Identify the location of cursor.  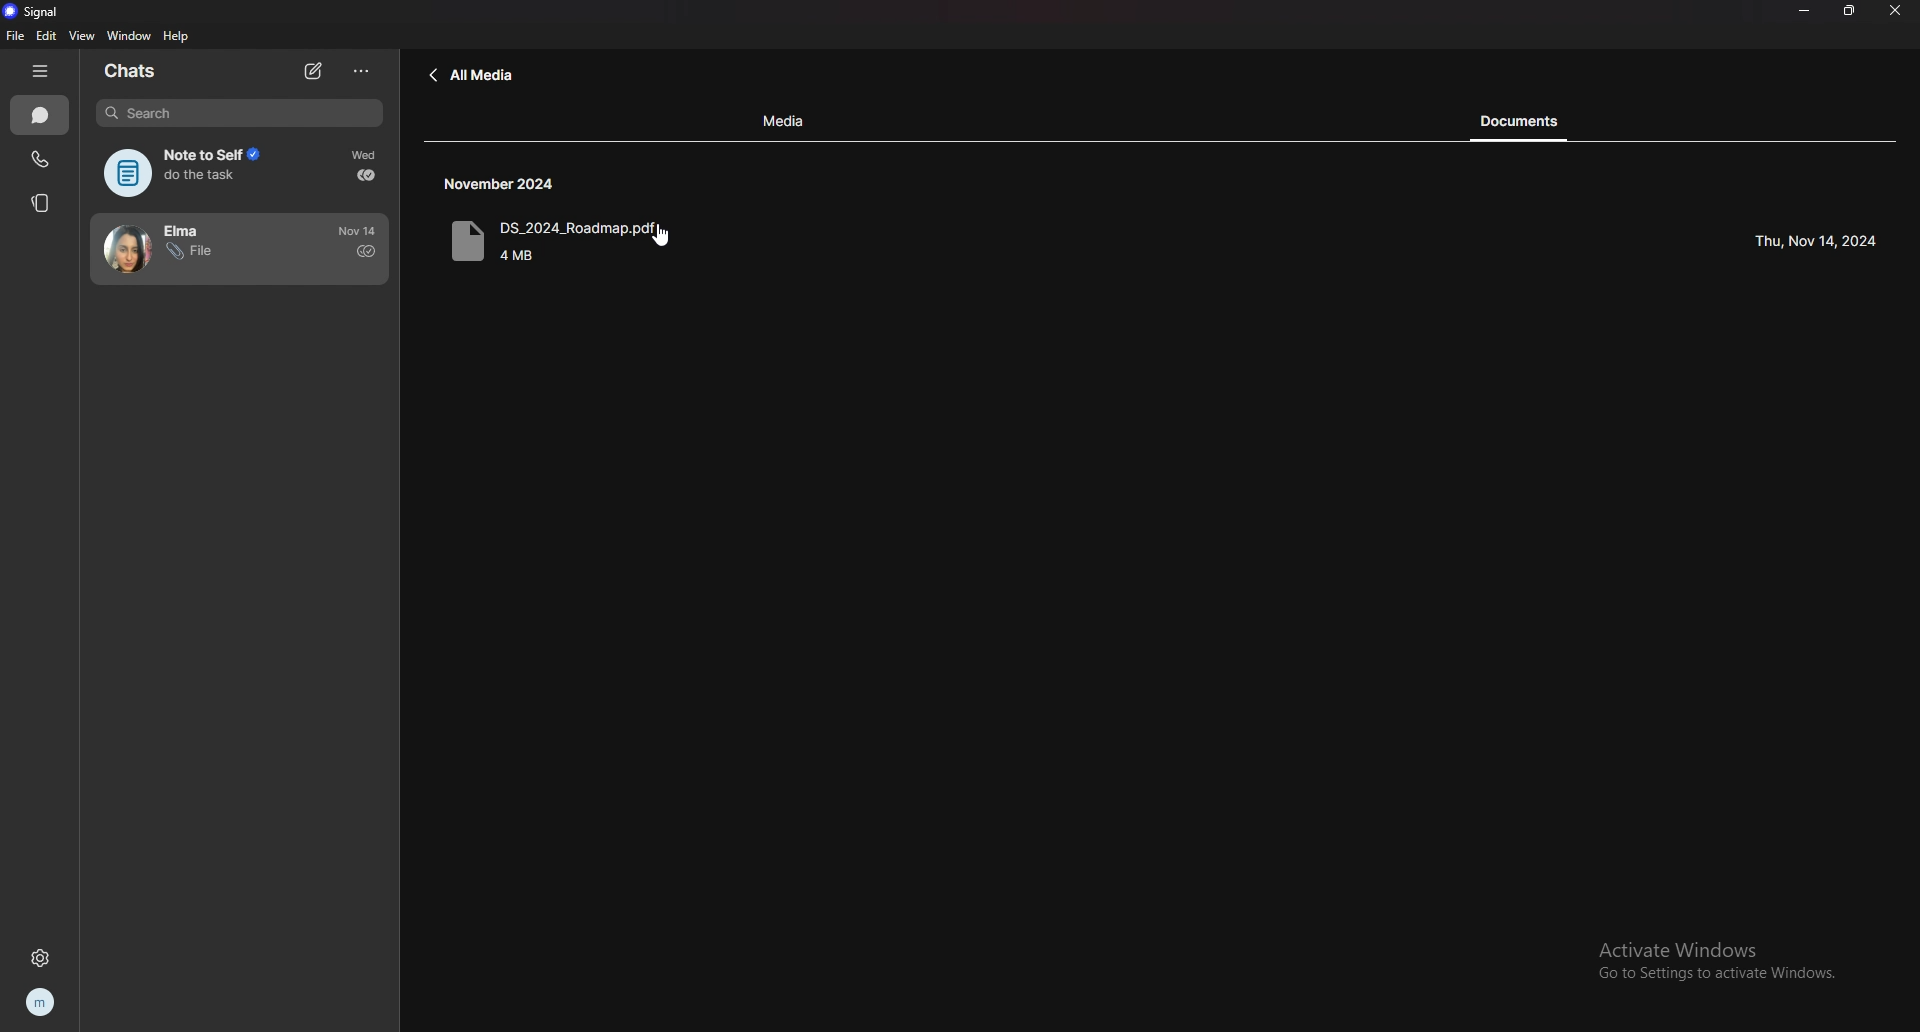
(661, 236).